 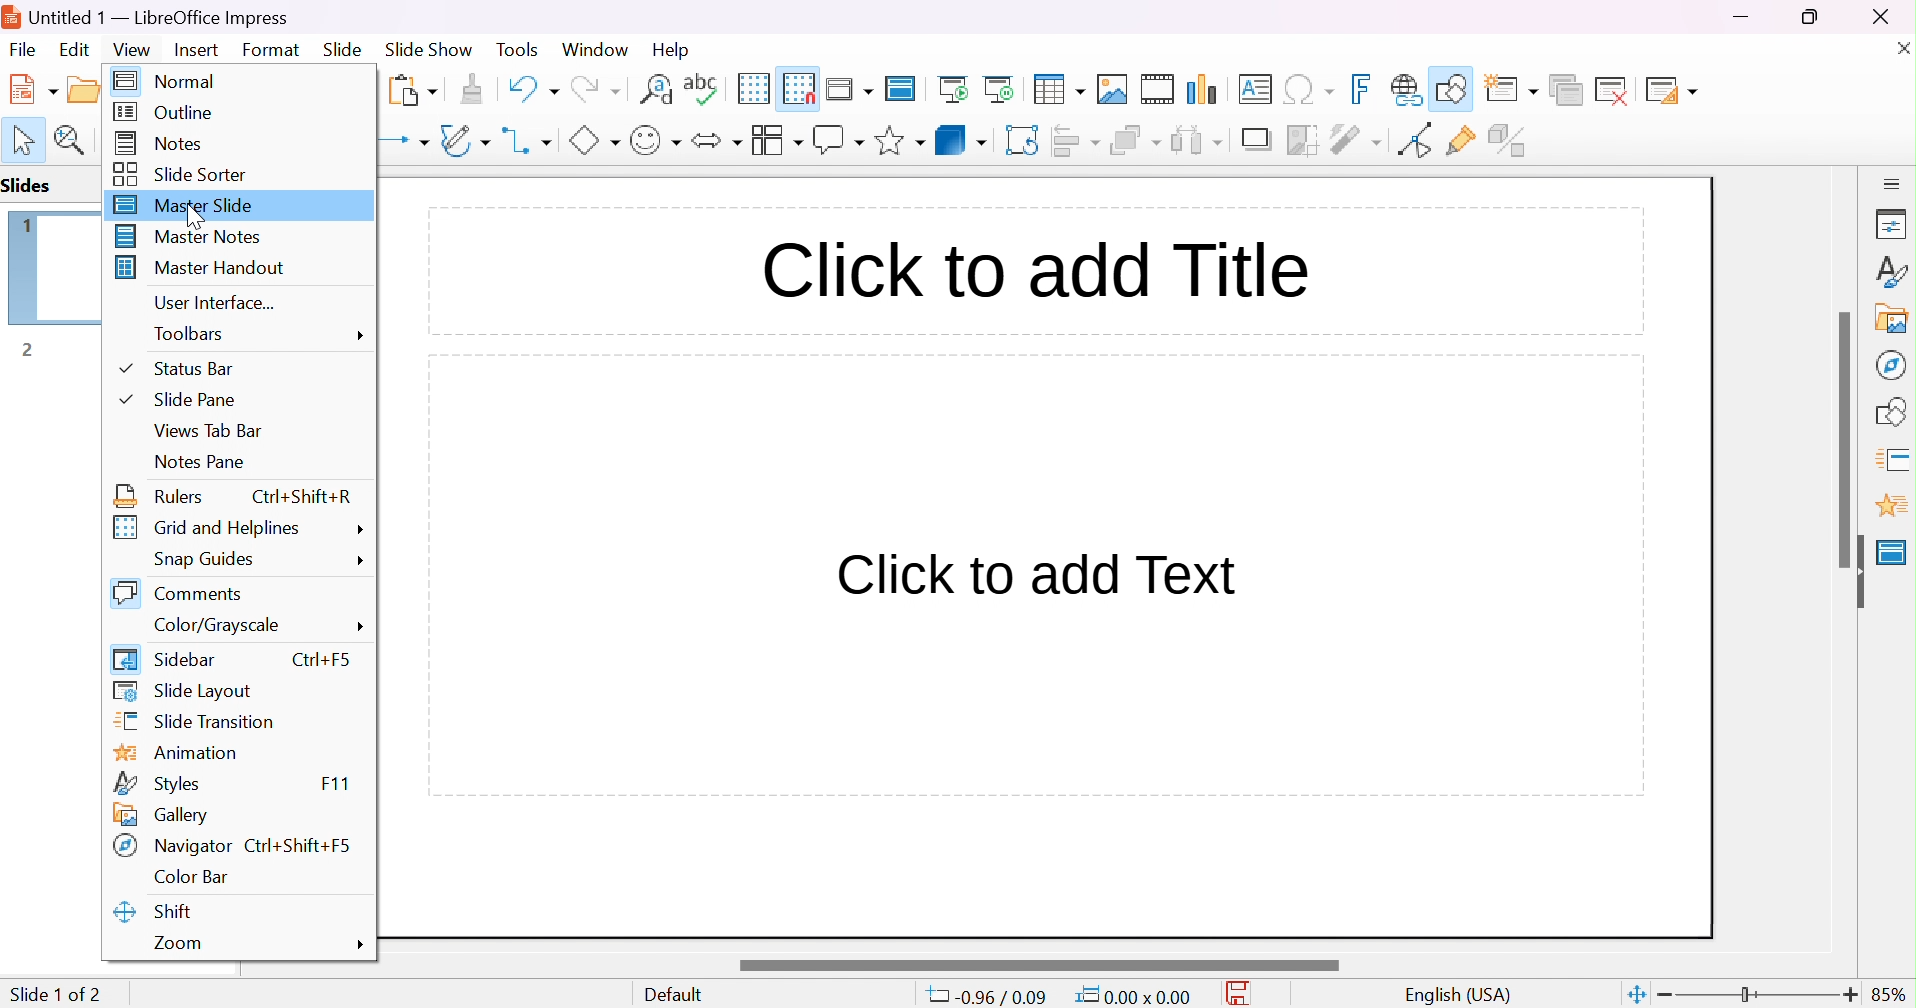 What do you see at coordinates (956, 88) in the screenshot?
I see `start from first slide` at bounding box center [956, 88].